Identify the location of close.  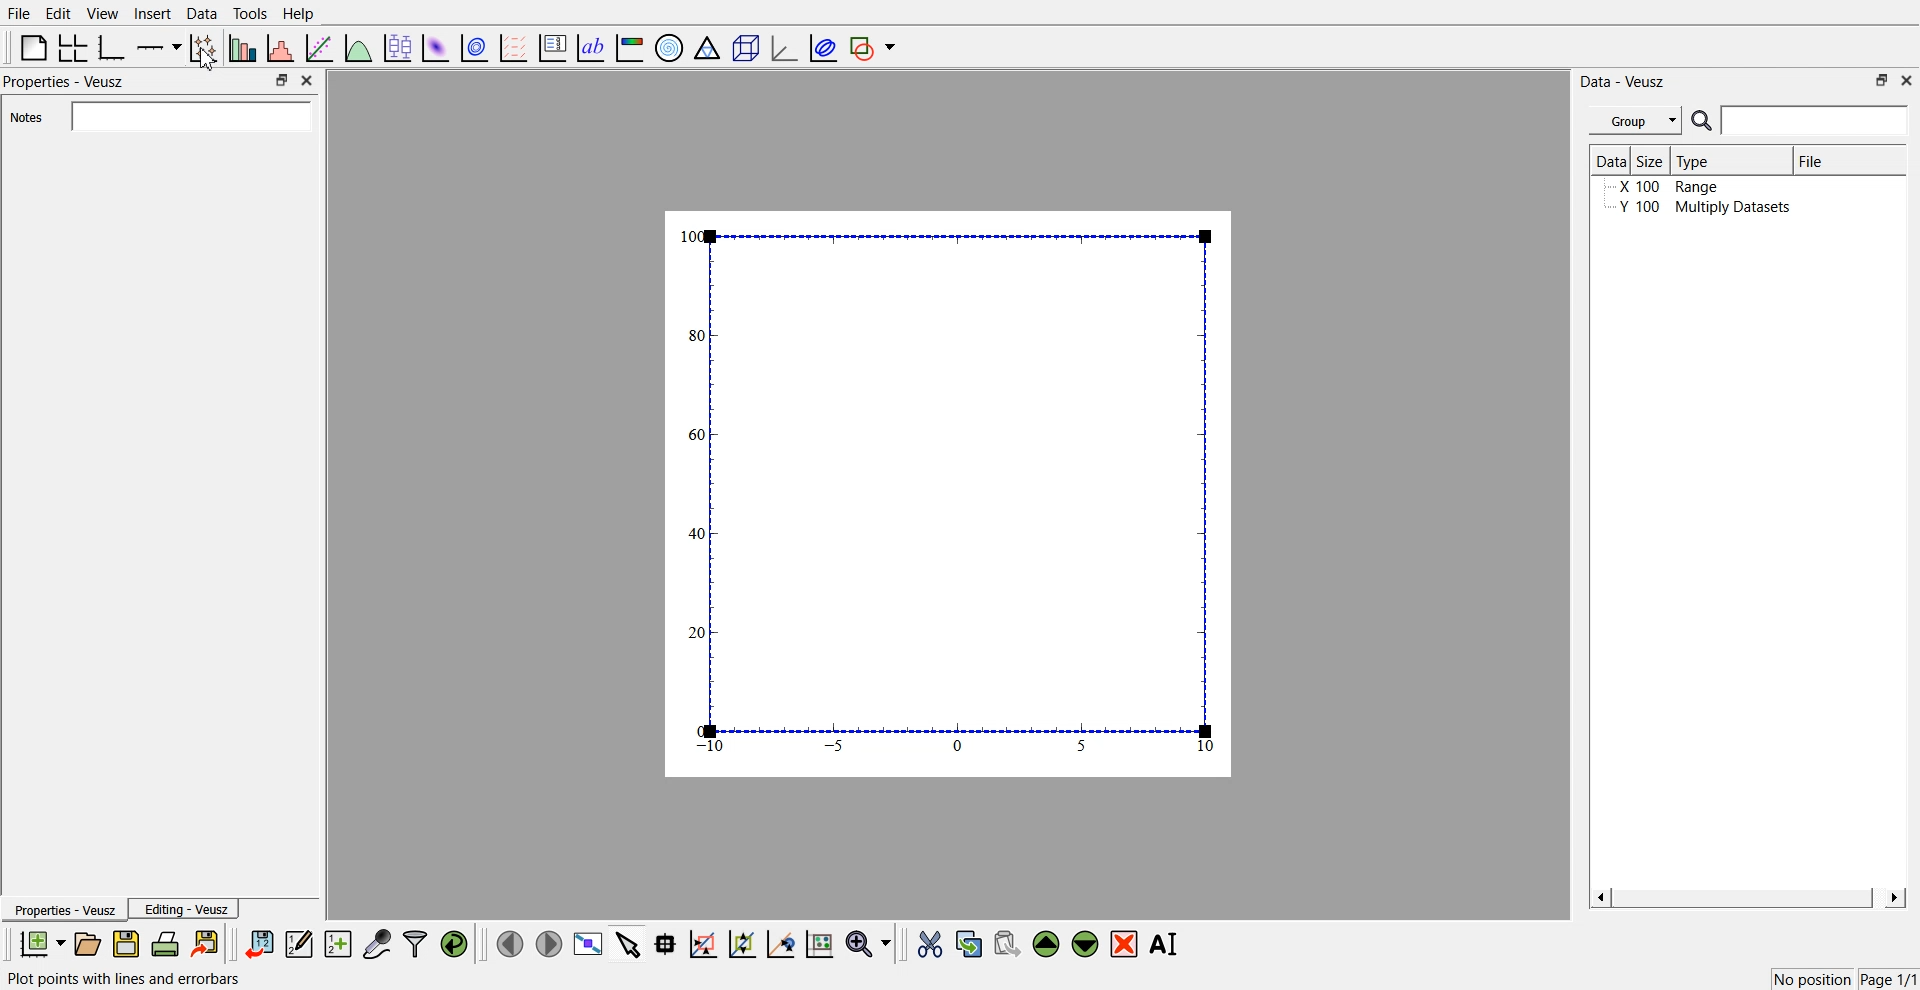
(308, 81).